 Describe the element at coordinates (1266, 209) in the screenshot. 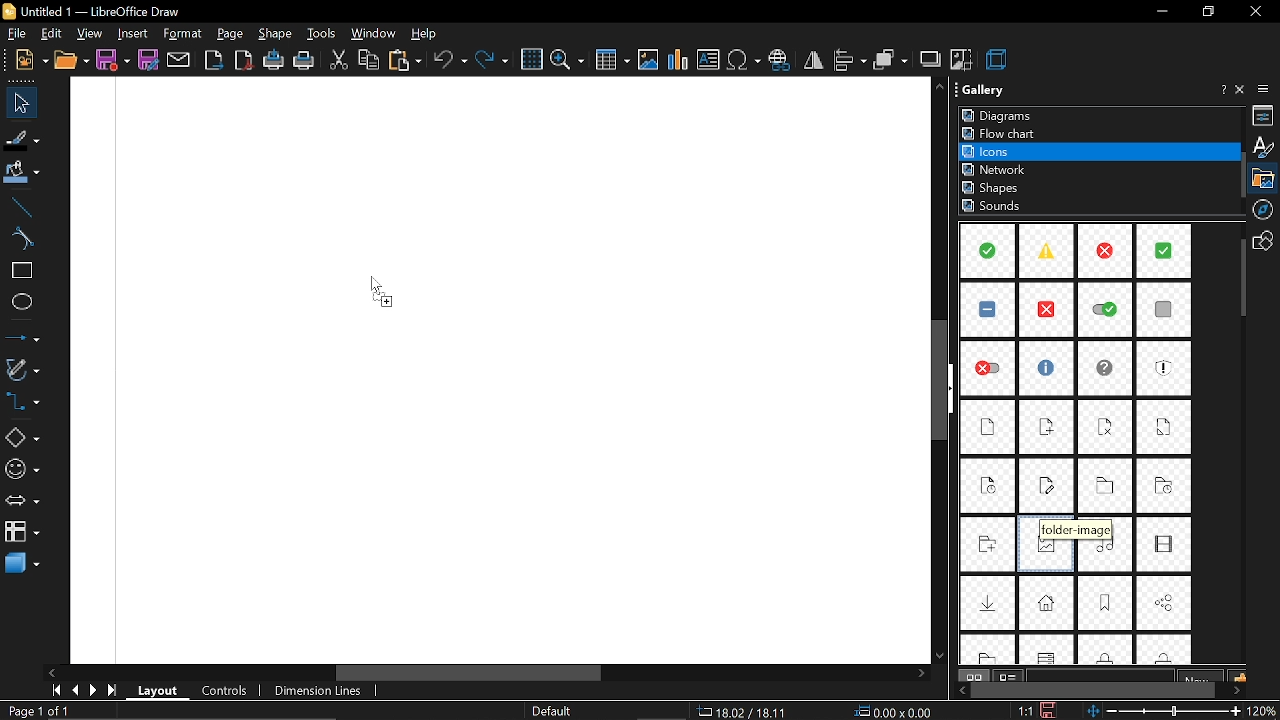

I see `navigation` at that location.